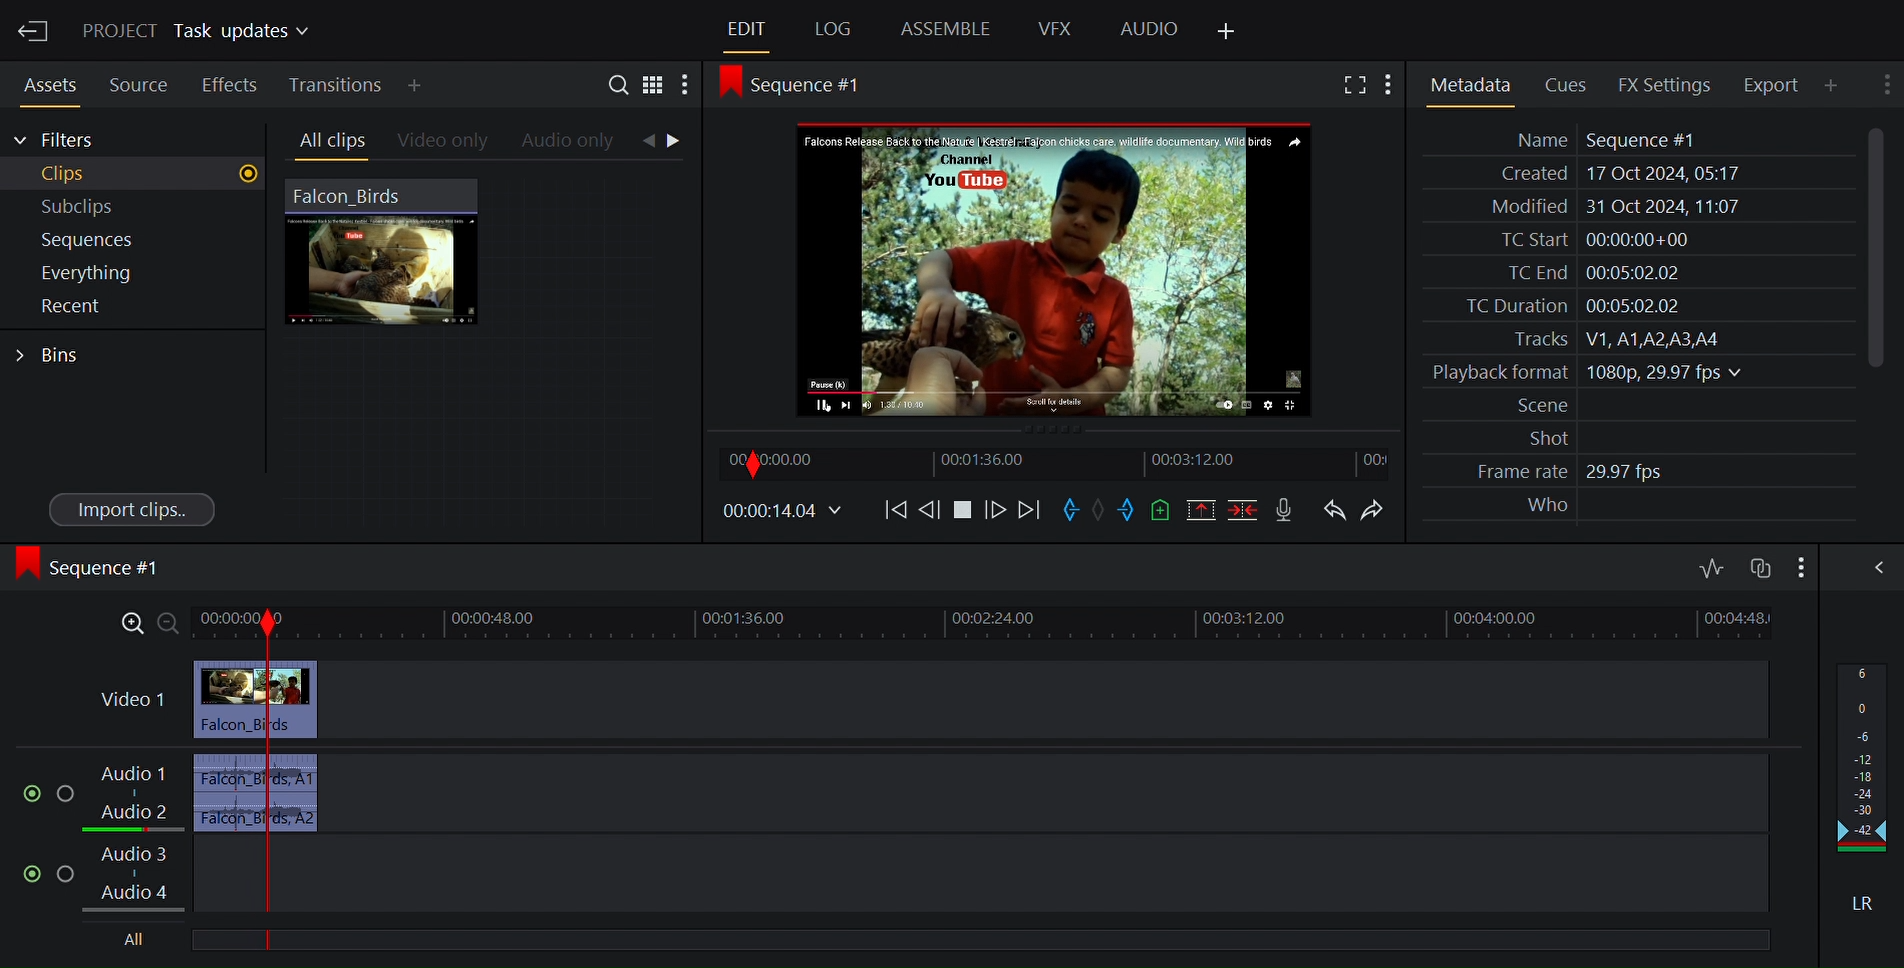 This screenshot has width=1904, height=968. I want to click on Recent, so click(120, 308).